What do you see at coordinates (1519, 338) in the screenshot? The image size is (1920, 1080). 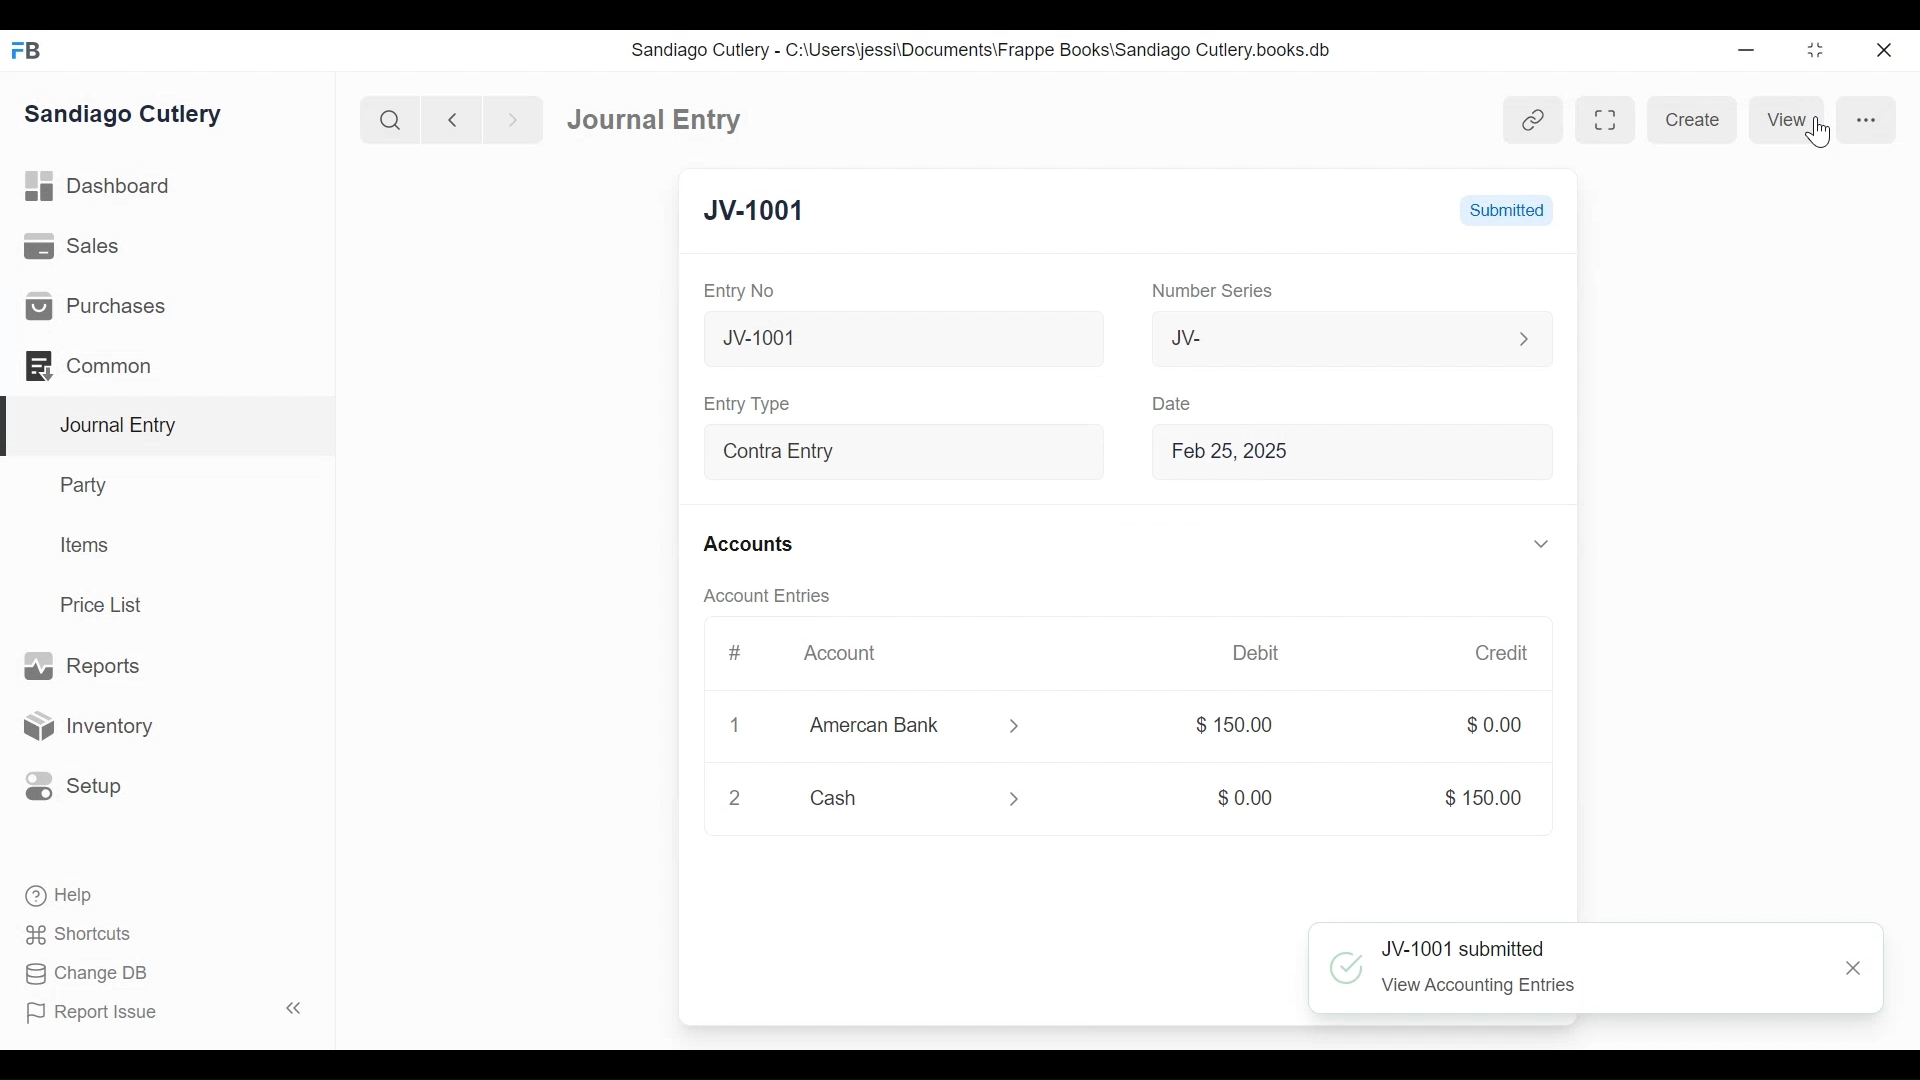 I see `Expand` at bounding box center [1519, 338].